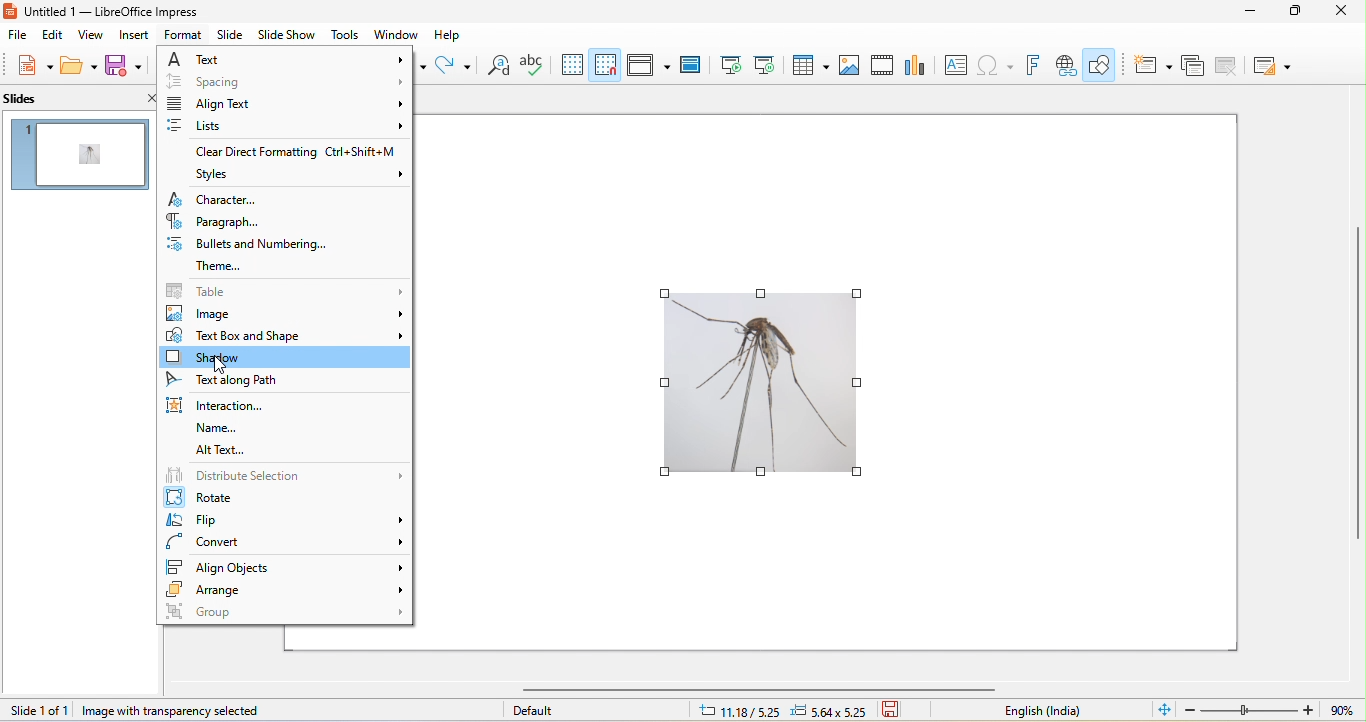 This screenshot has height=722, width=1366. What do you see at coordinates (61, 99) in the screenshot?
I see `slides` at bounding box center [61, 99].